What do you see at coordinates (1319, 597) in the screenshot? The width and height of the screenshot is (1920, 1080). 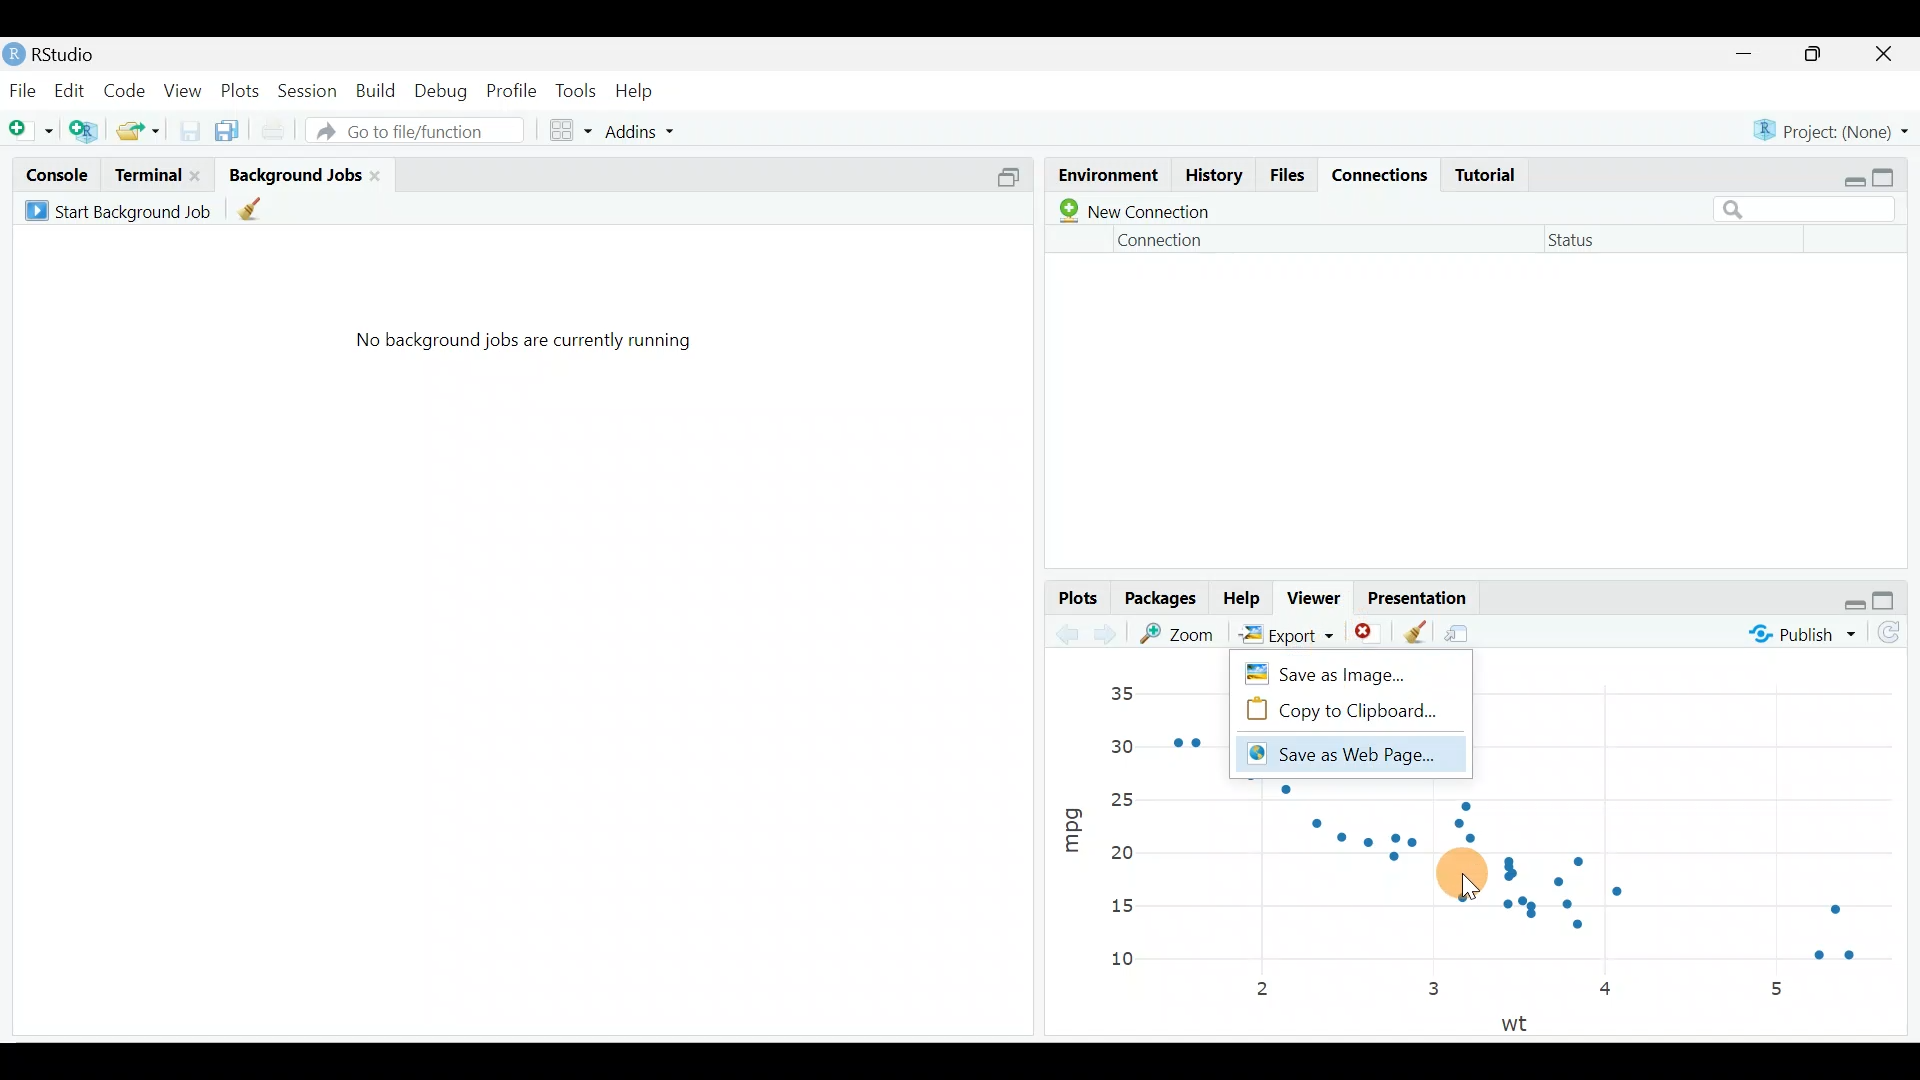 I see `Viewer` at bounding box center [1319, 597].